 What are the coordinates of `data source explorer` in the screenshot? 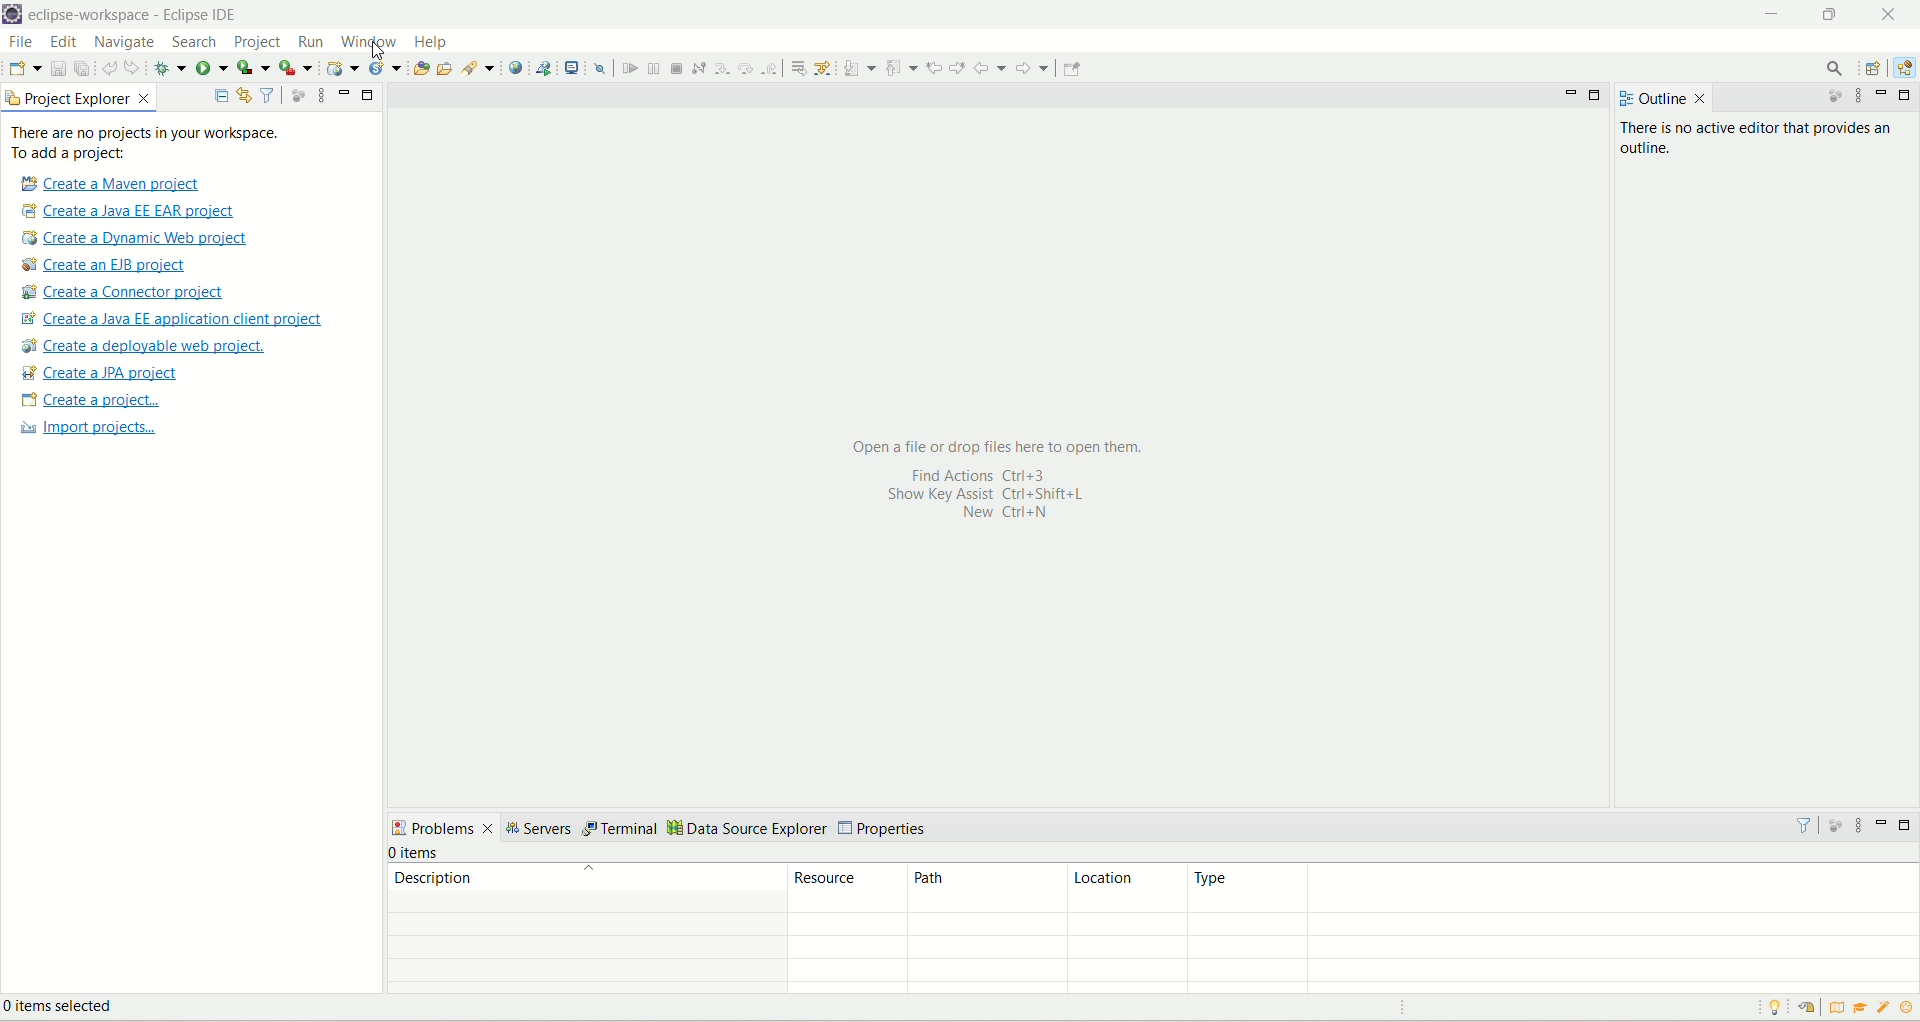 It's located at (748, 830).